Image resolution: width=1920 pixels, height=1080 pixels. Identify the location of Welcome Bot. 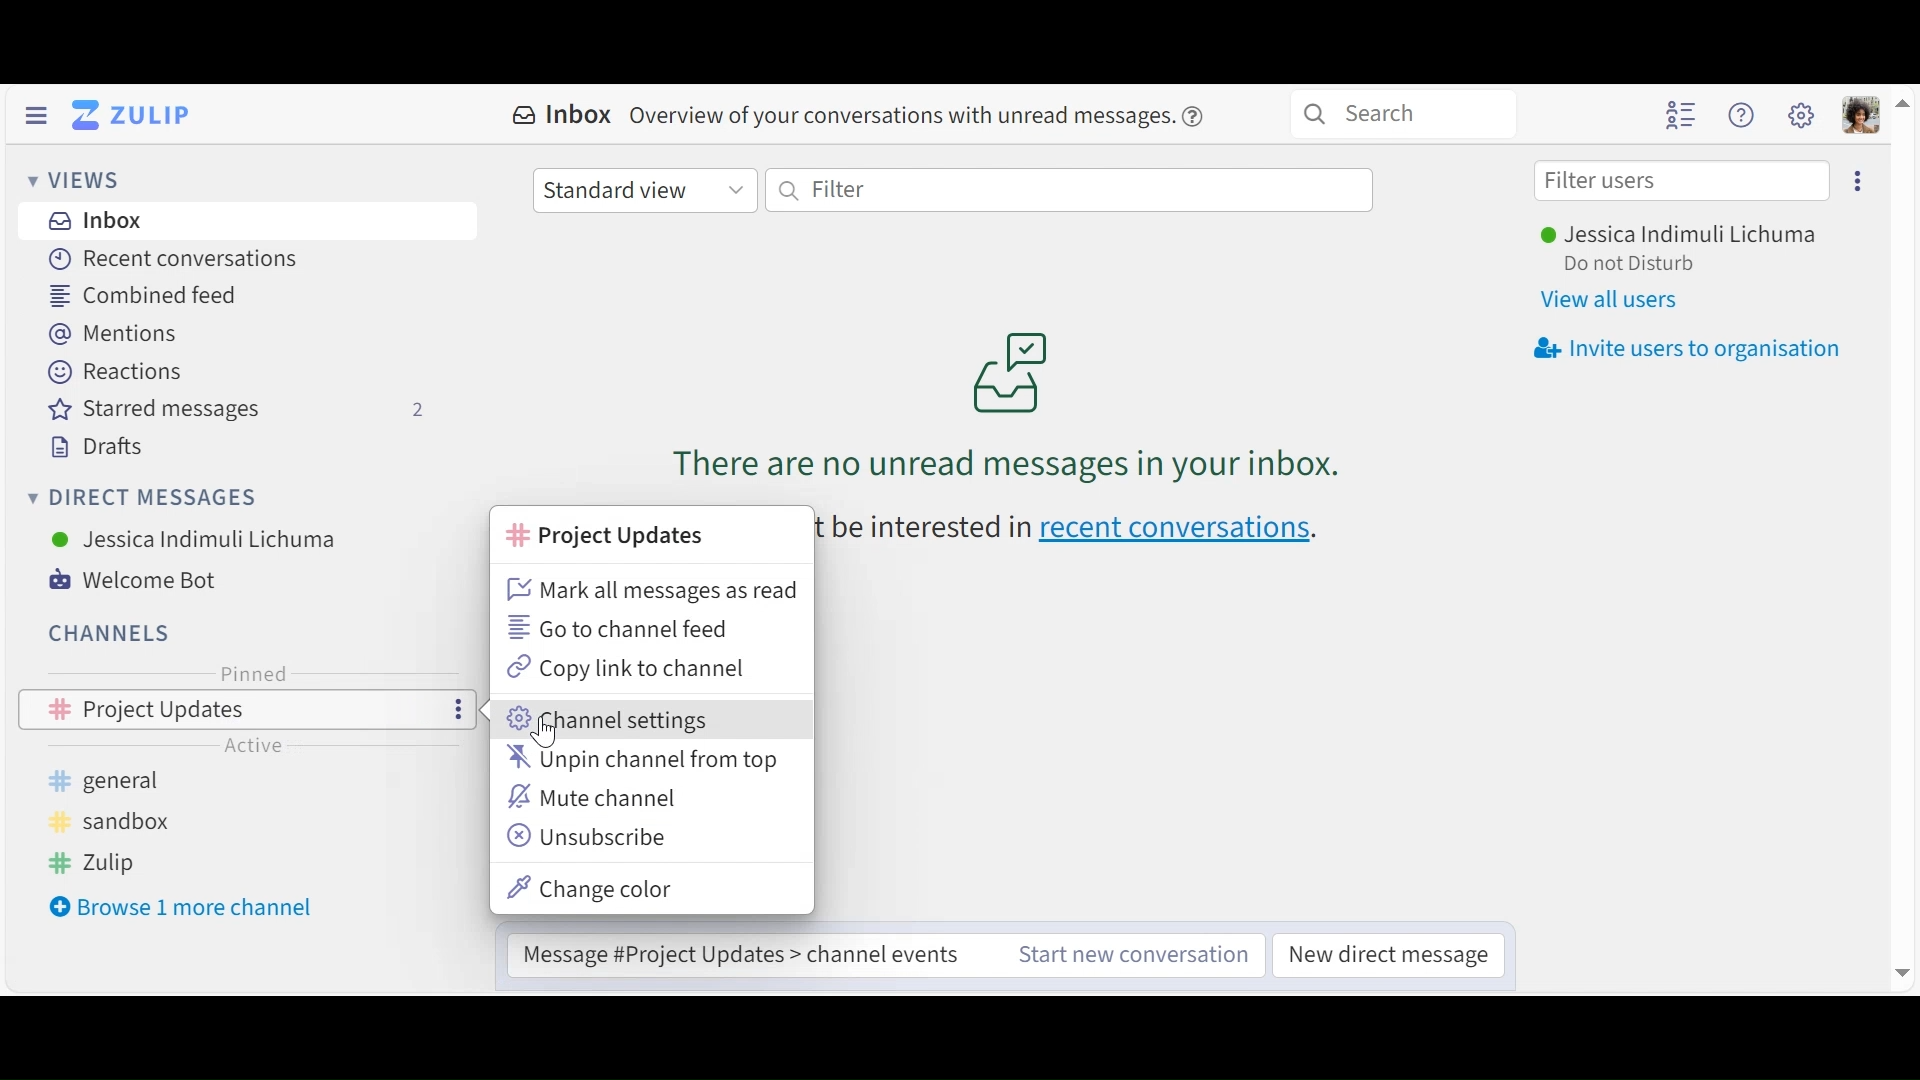
(148, 580).